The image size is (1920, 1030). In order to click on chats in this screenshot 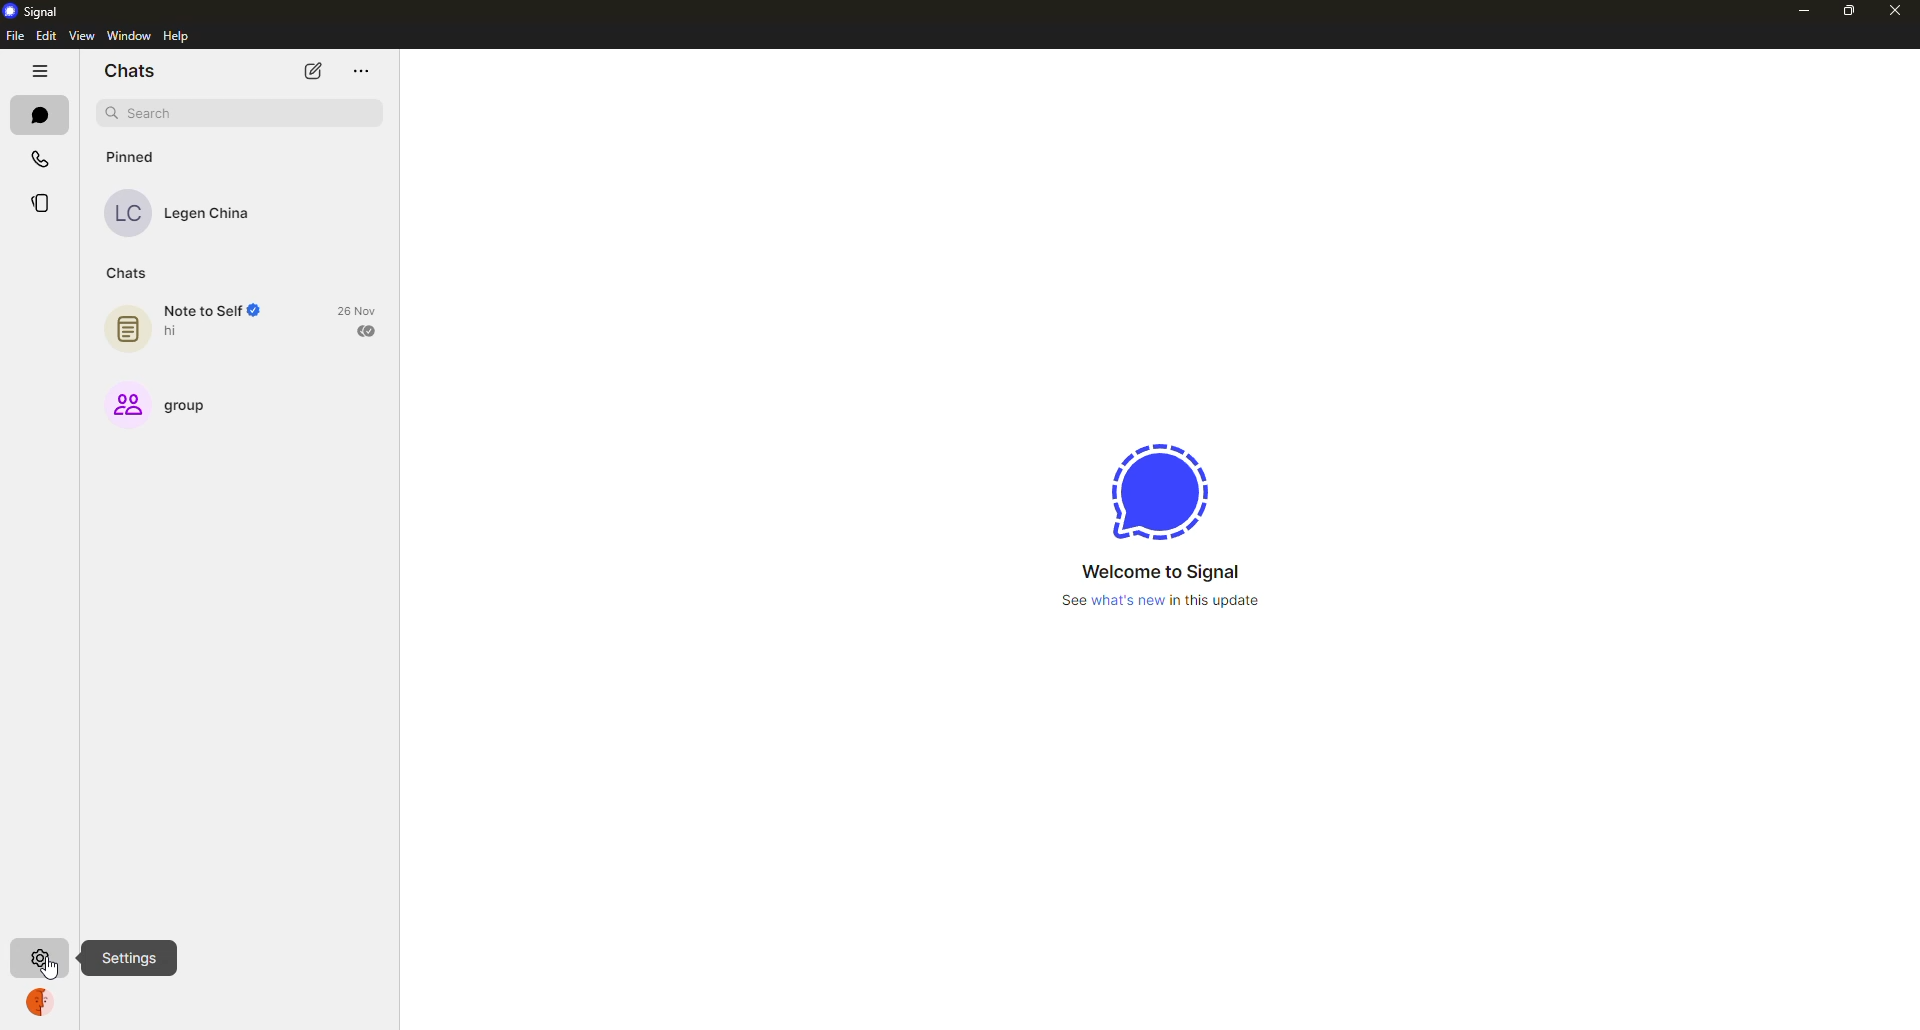, I will do `click(40, 117)`.